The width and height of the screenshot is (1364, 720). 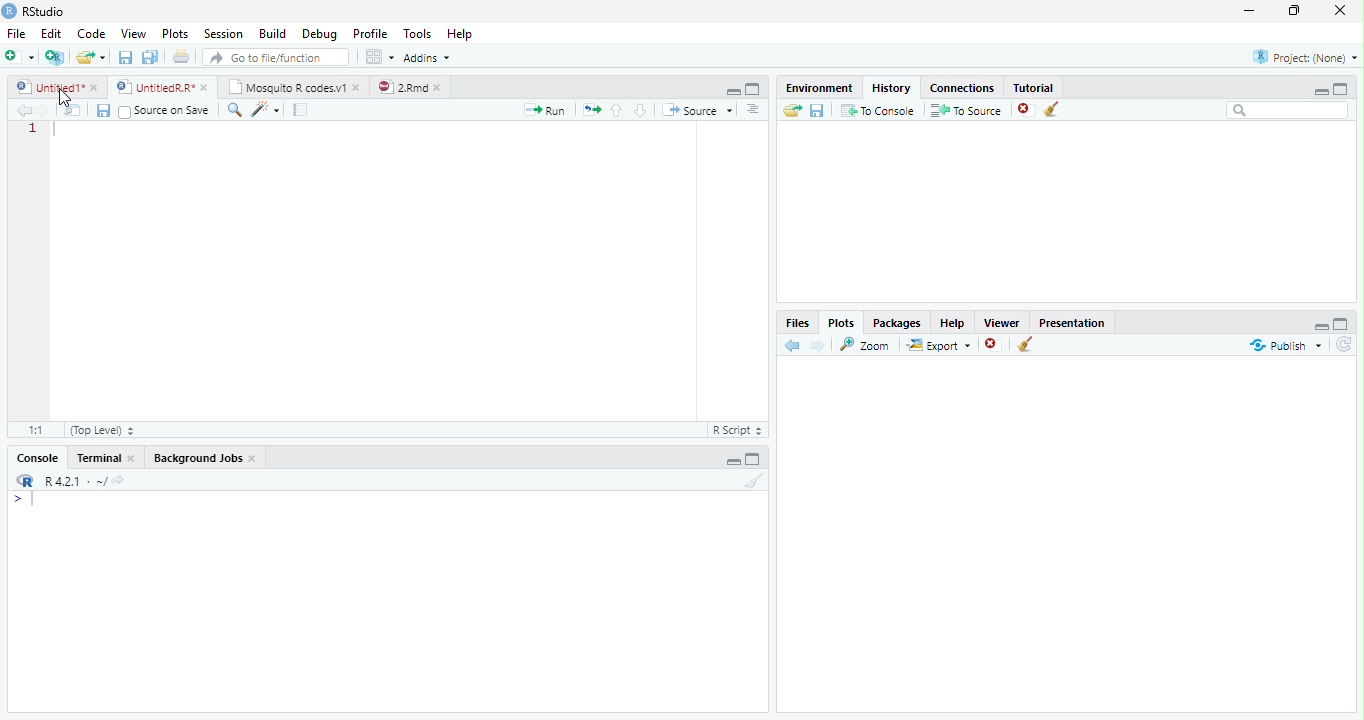 I want to click on Code, so click(x=89, y=33).